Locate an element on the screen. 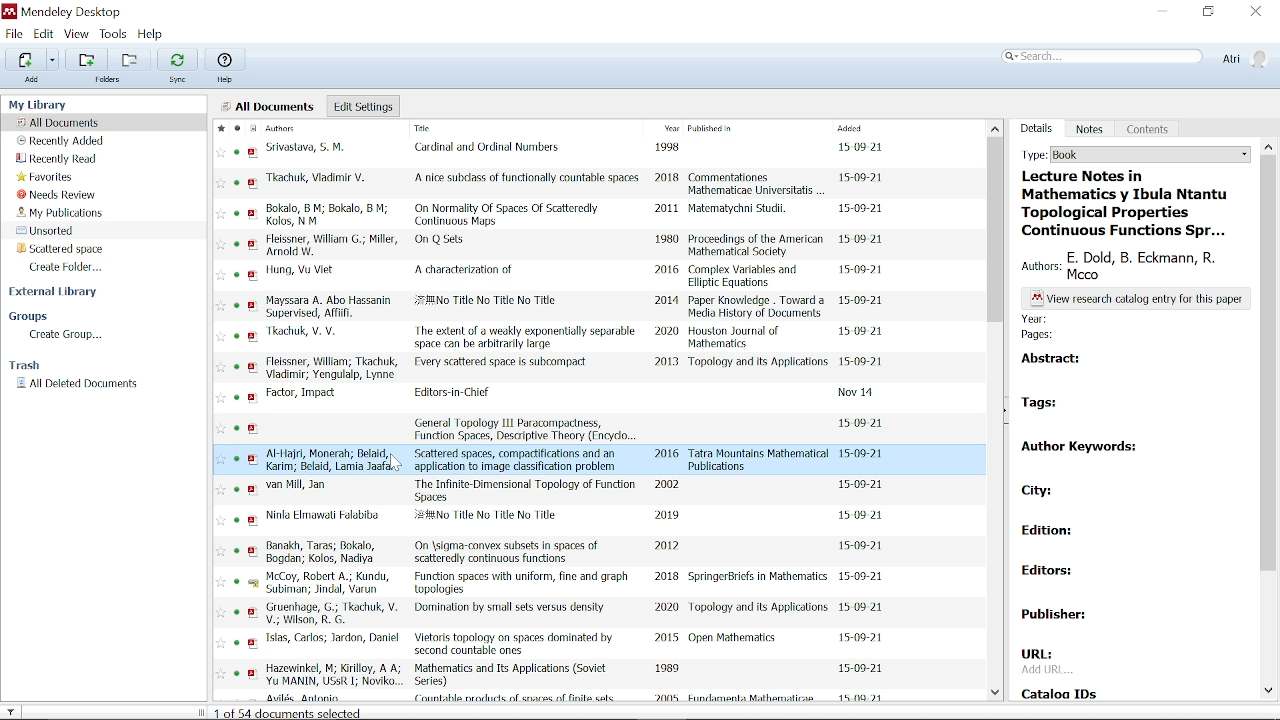  title is located at coordinates (508, 552).